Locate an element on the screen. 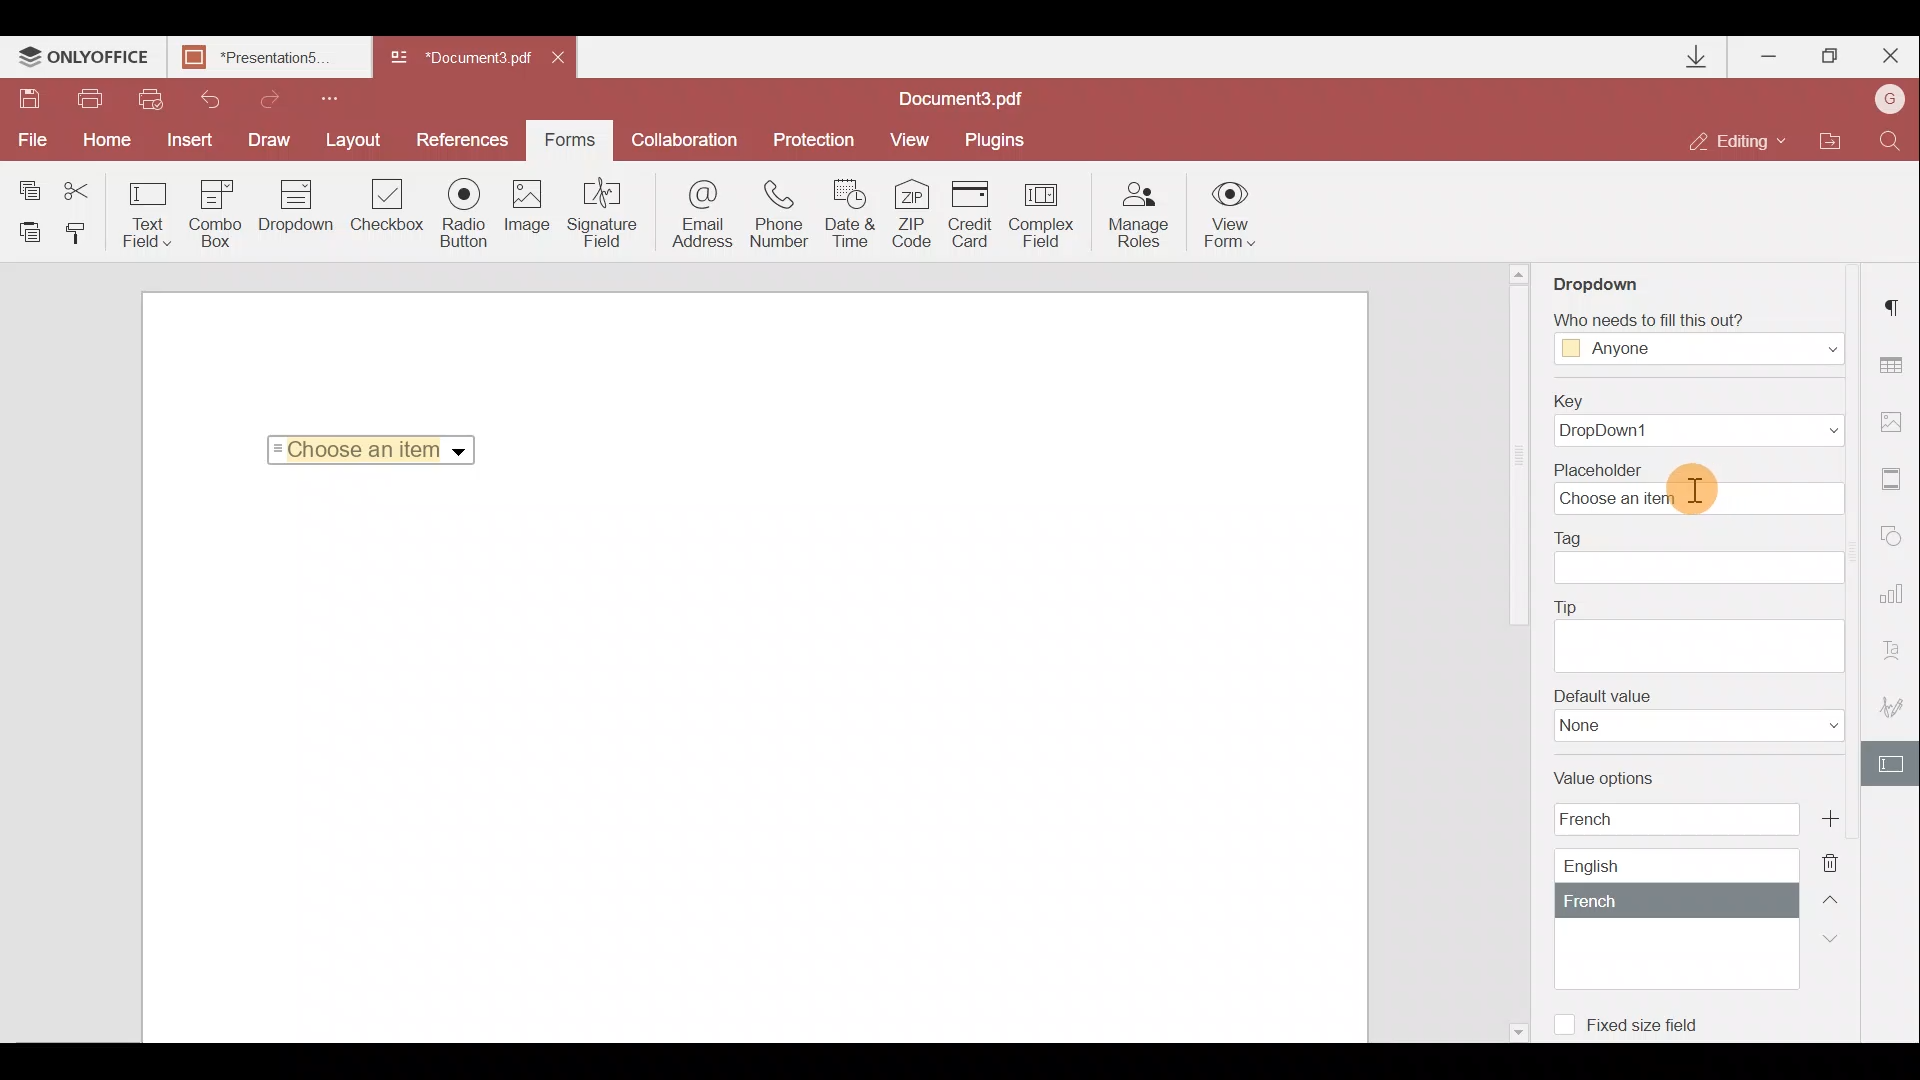 The height and width of the screenshot is (1080, 1920). Value options is located at coordinates (1661, 878).